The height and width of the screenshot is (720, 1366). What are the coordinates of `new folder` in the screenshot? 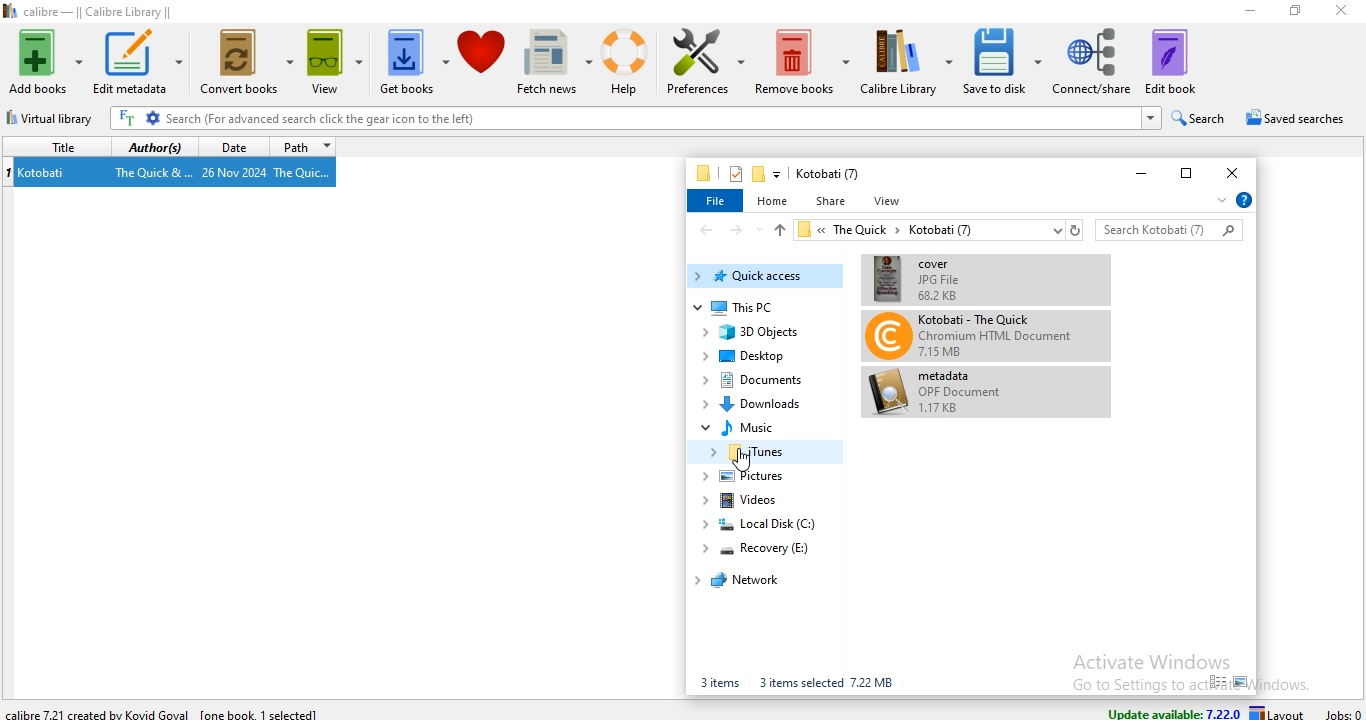 It's located at (759, 175).